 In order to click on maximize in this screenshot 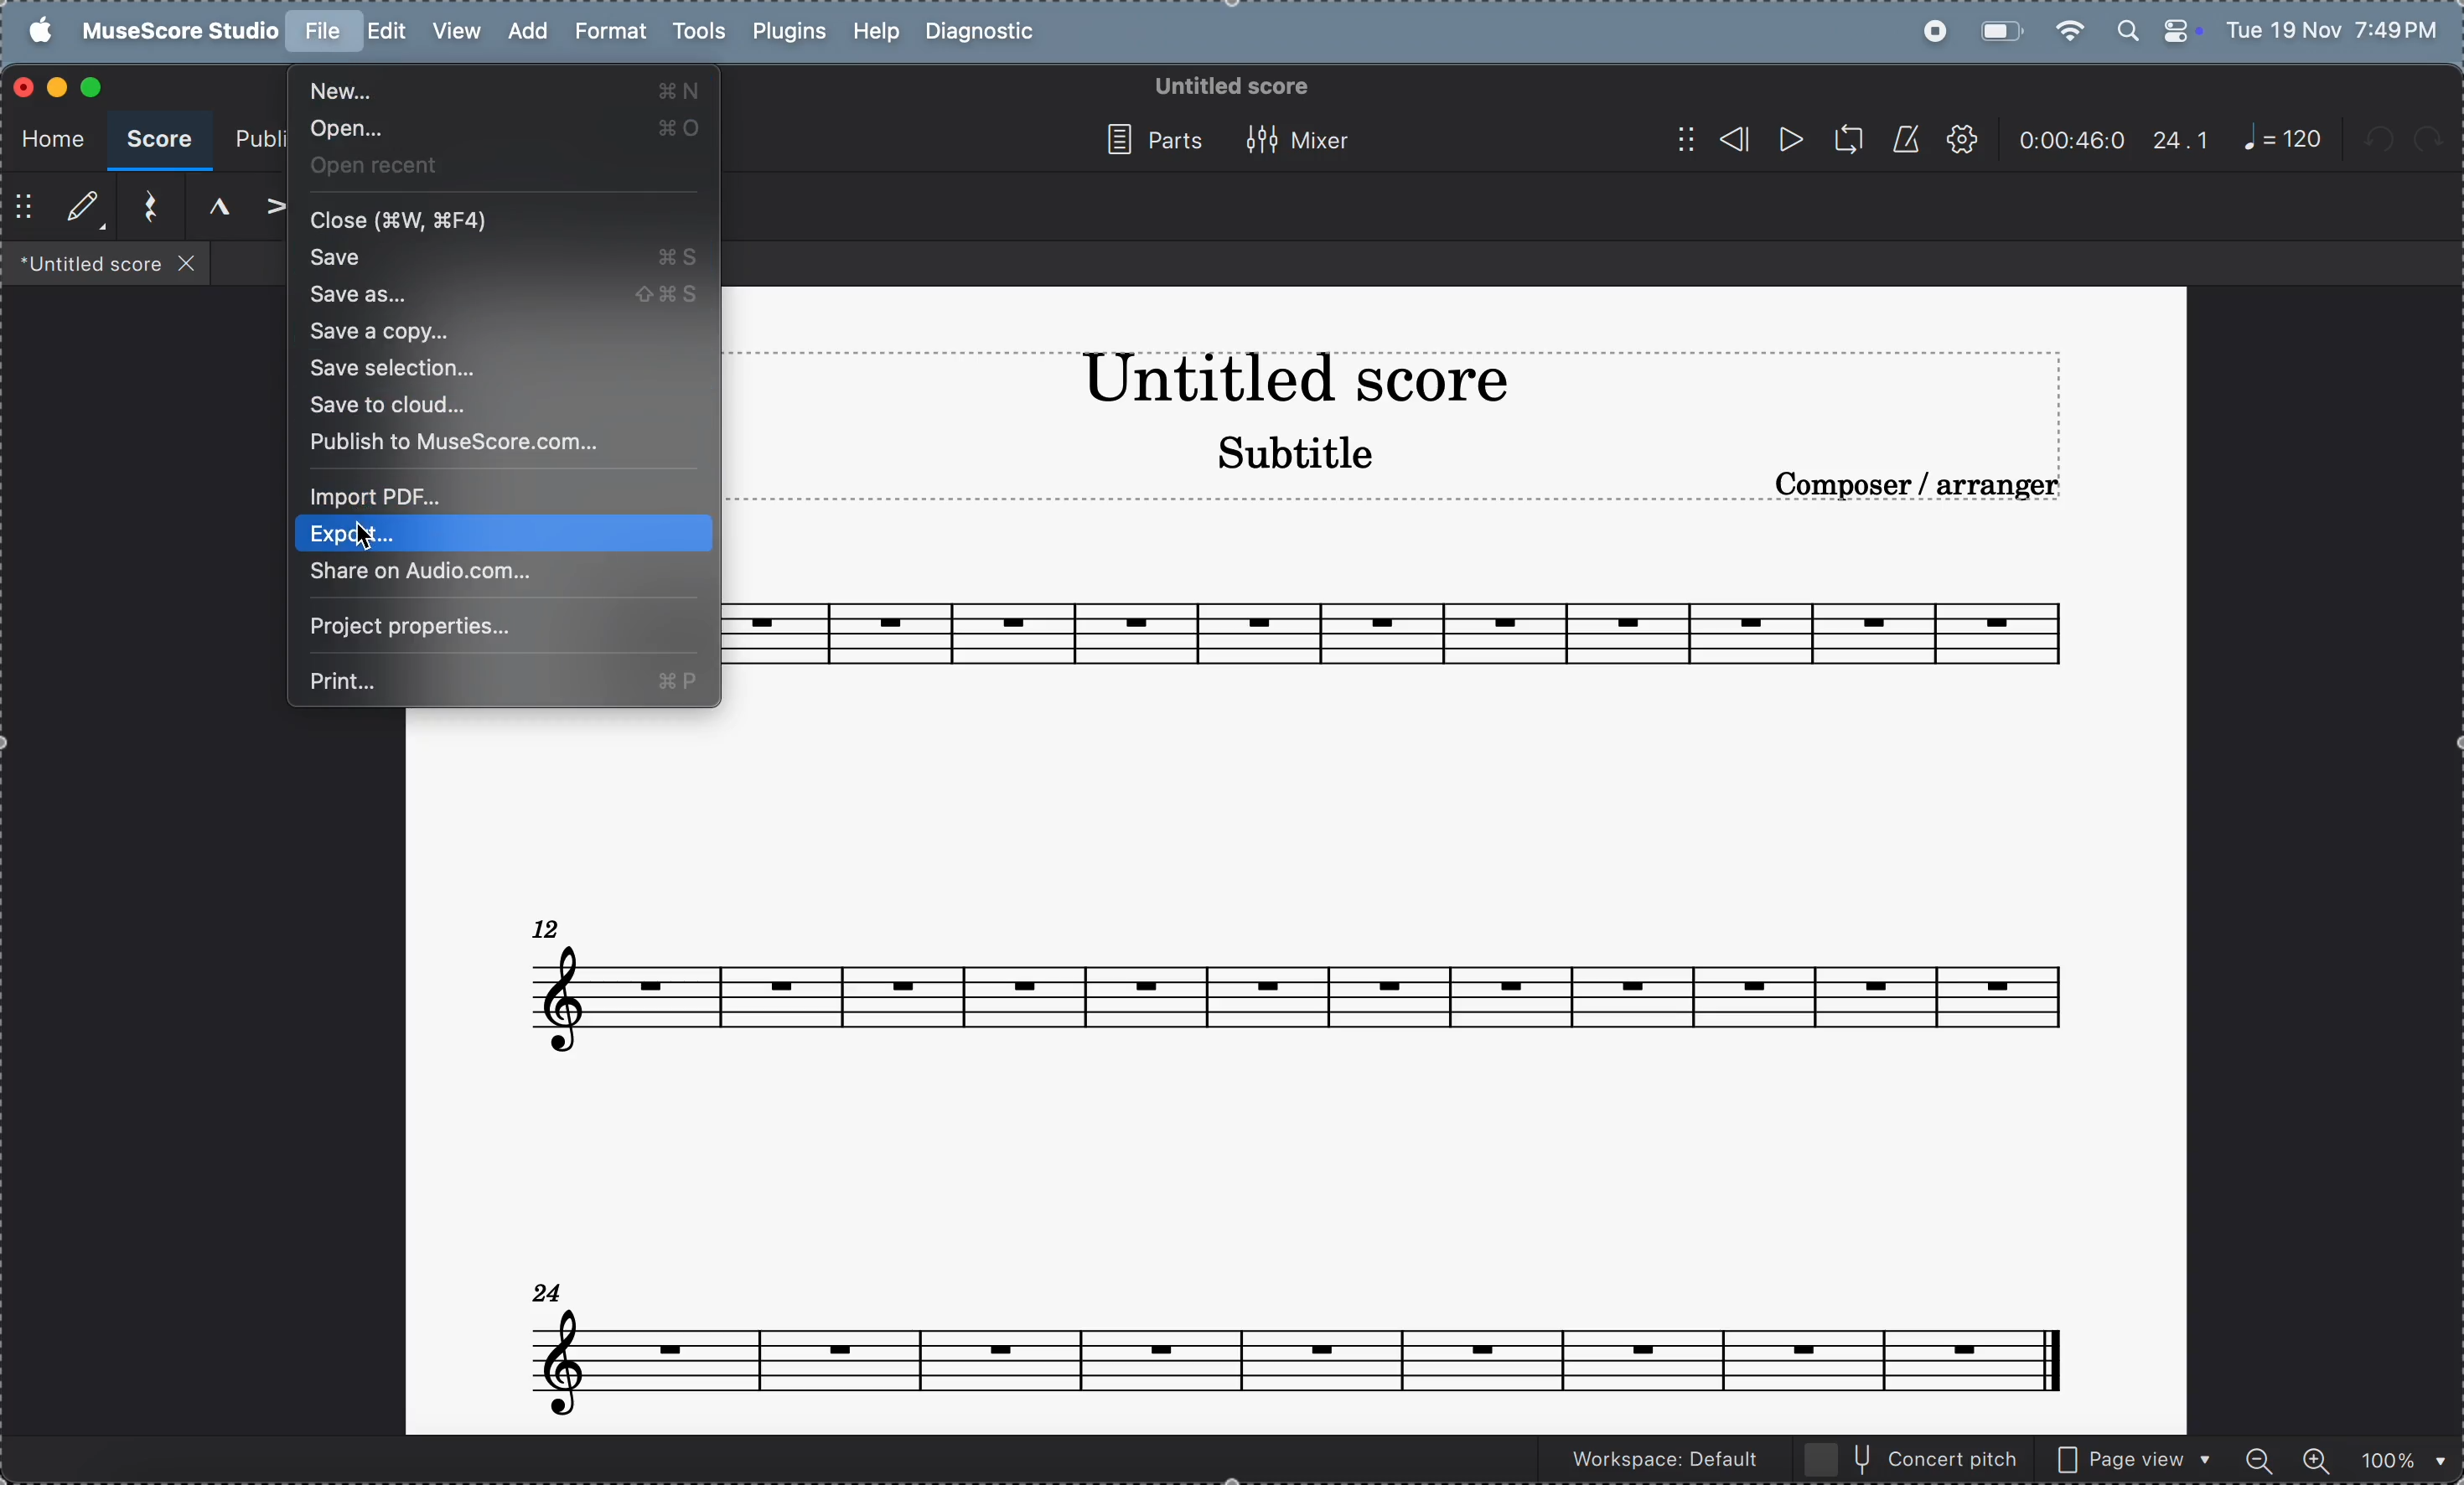, I will do `click(96, 87)`.